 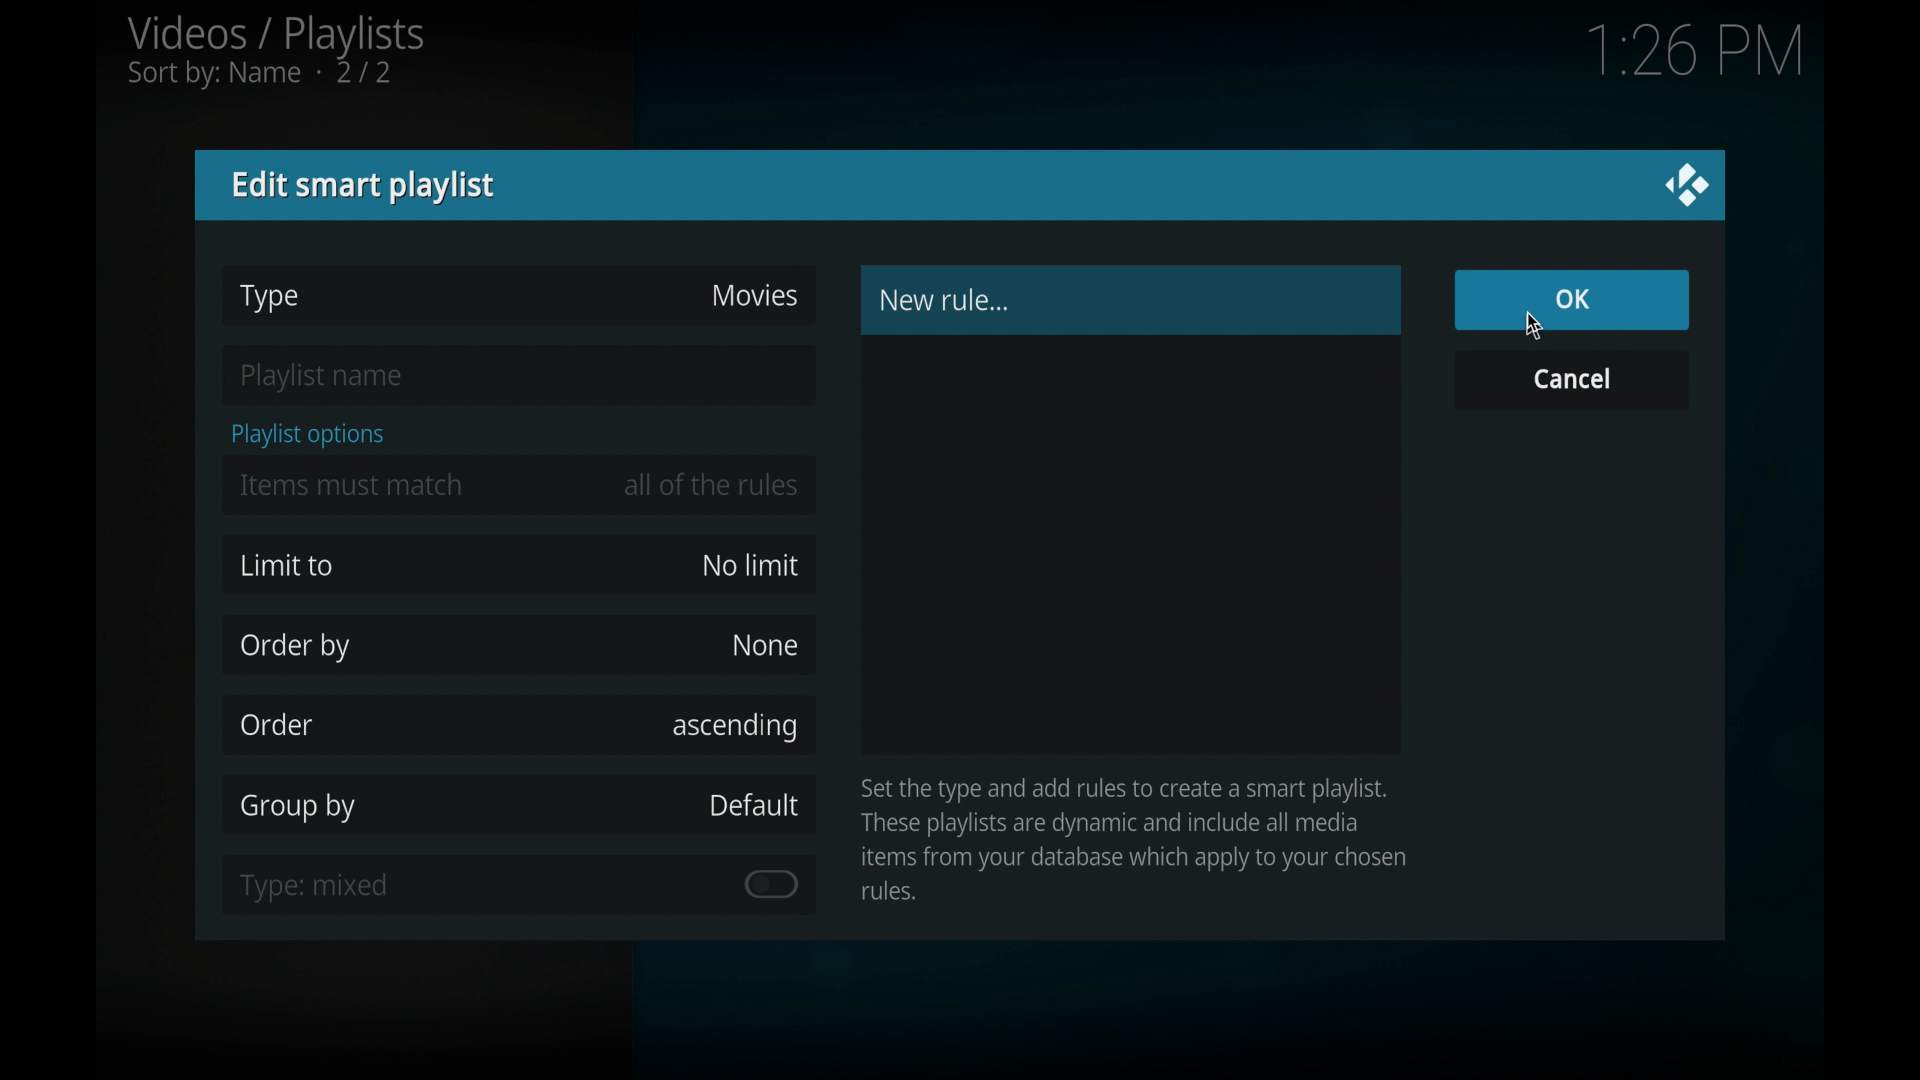 What do you see at coordinates (308, 435) in the screenshot?
I see `playlist options` at bounding box center [308, 435].